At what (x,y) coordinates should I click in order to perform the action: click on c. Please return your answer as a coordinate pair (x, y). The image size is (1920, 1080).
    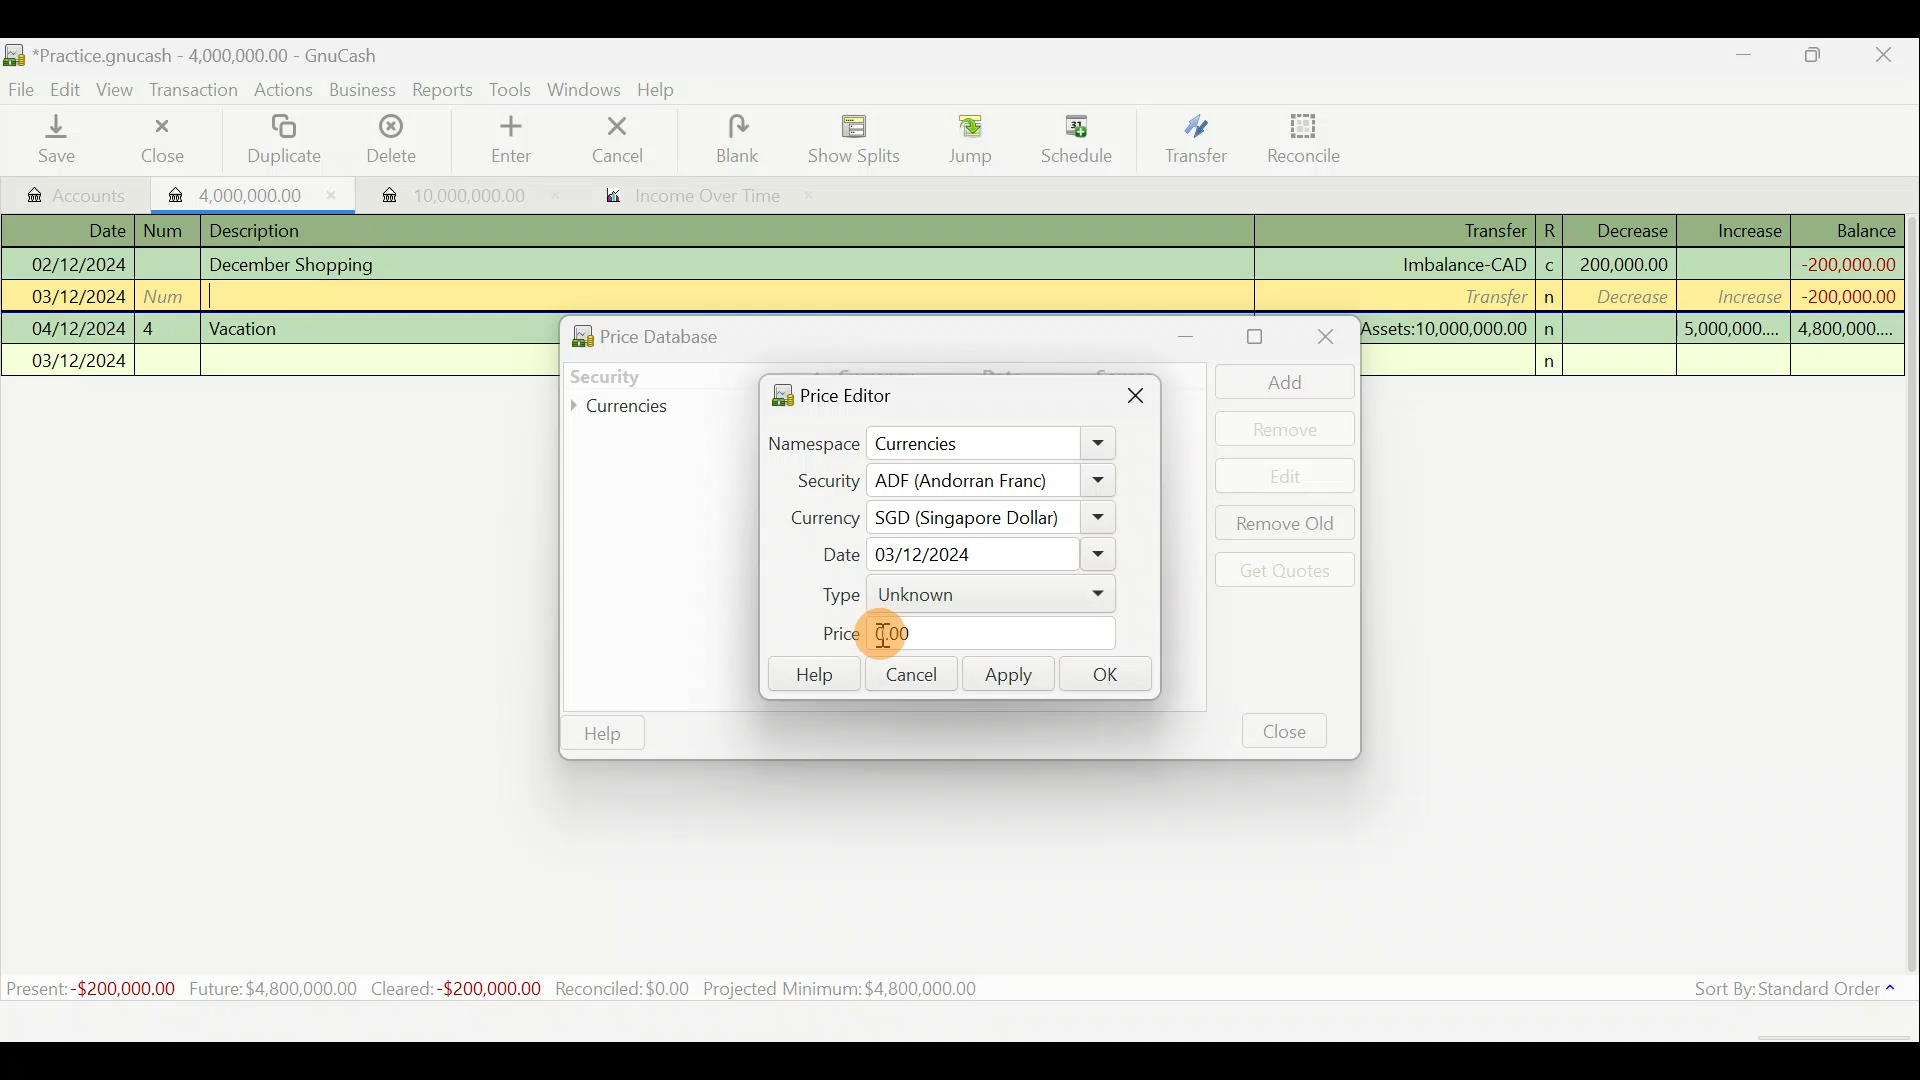
    Looking at the image, I should click on (1550, 268).